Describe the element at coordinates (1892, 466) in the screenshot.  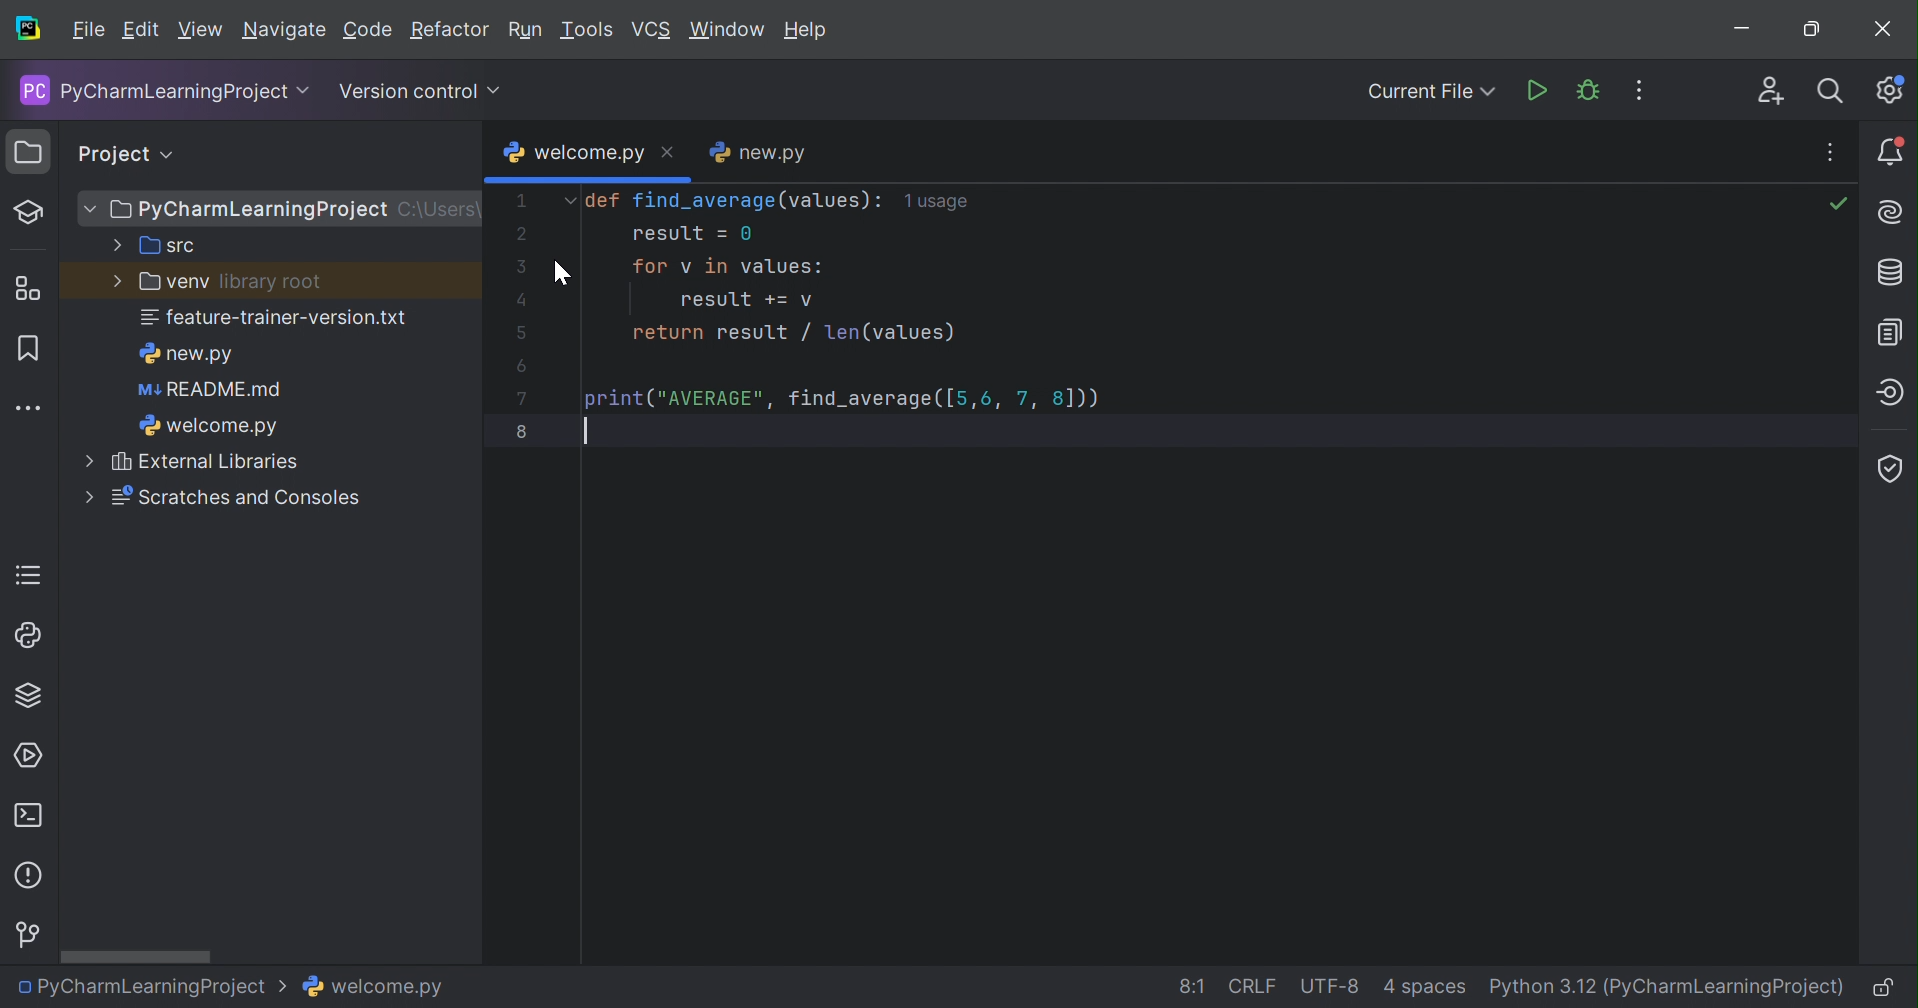
I see `Coverage` at that location.